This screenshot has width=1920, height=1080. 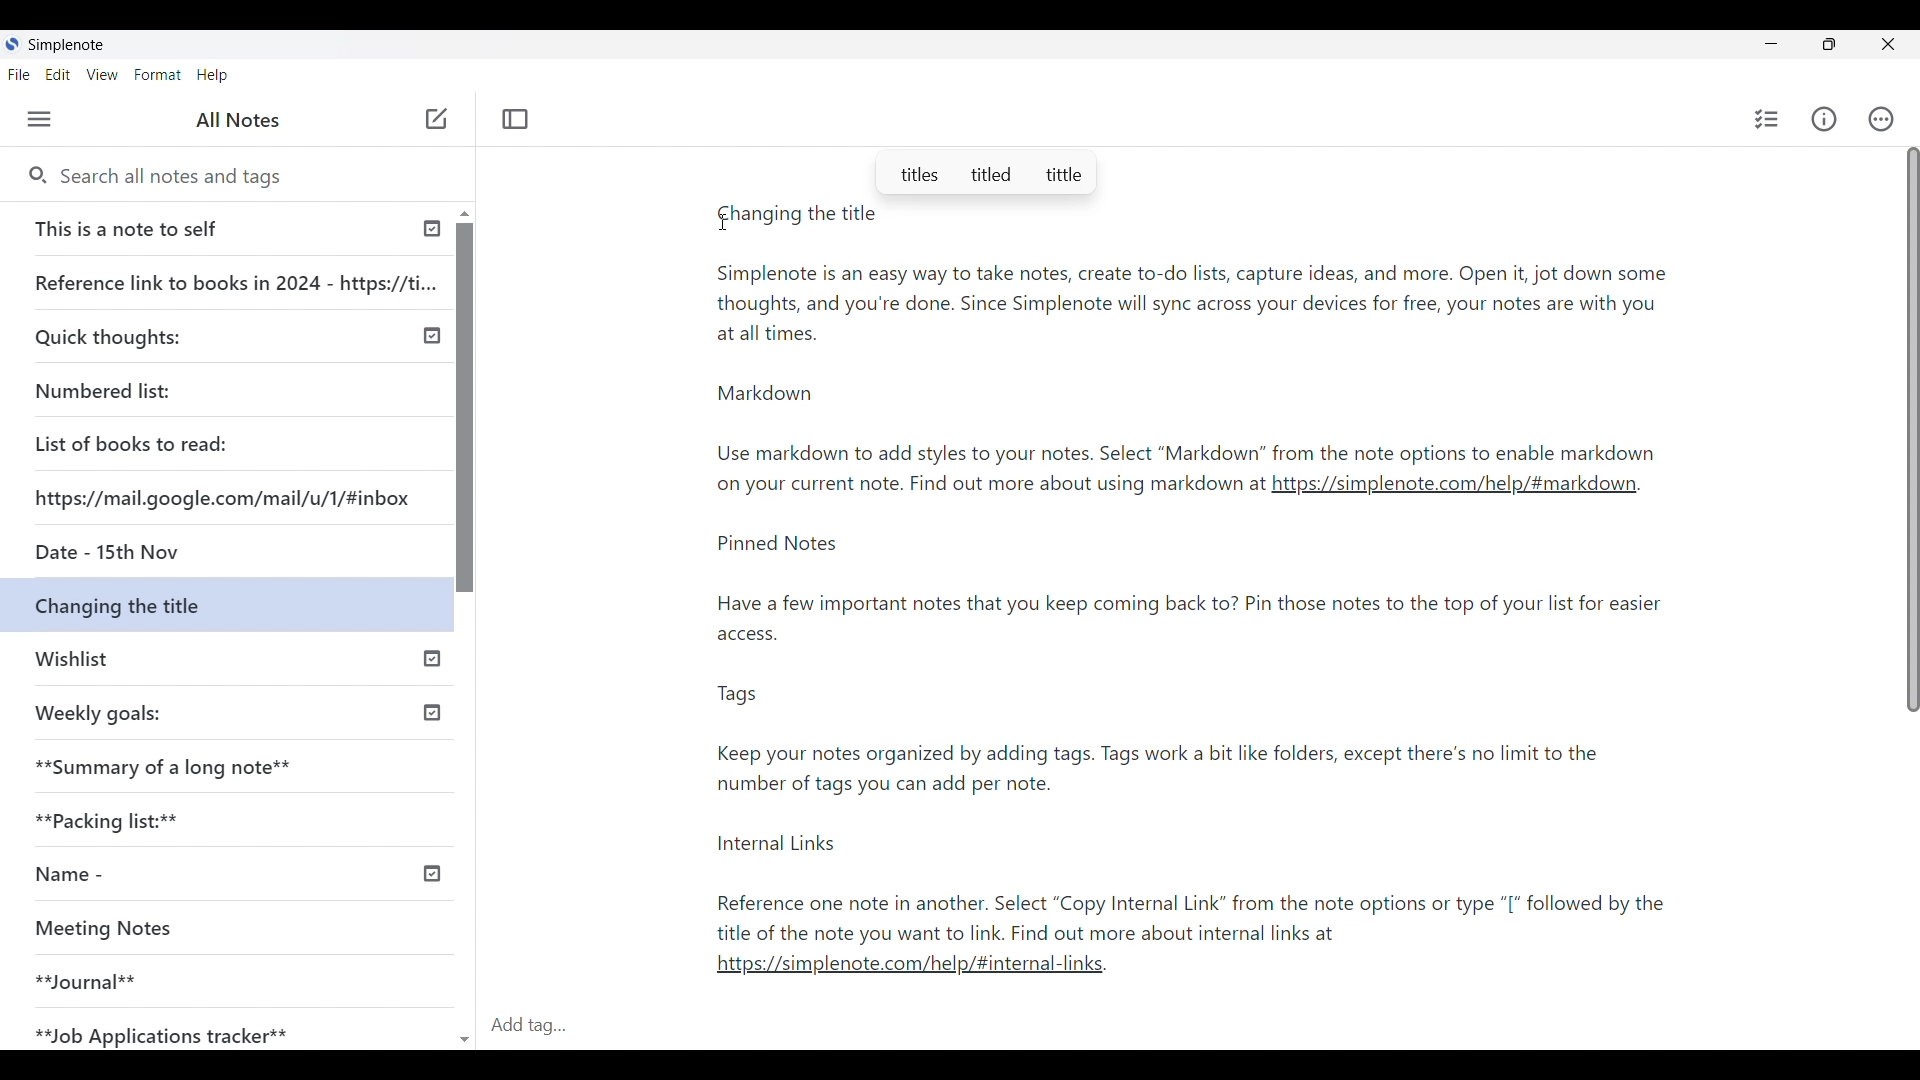 What do you see at coordinates (430, 709) in the screenshot?
I see `Check icon indicates published notes` at bounding box center [430, 709].